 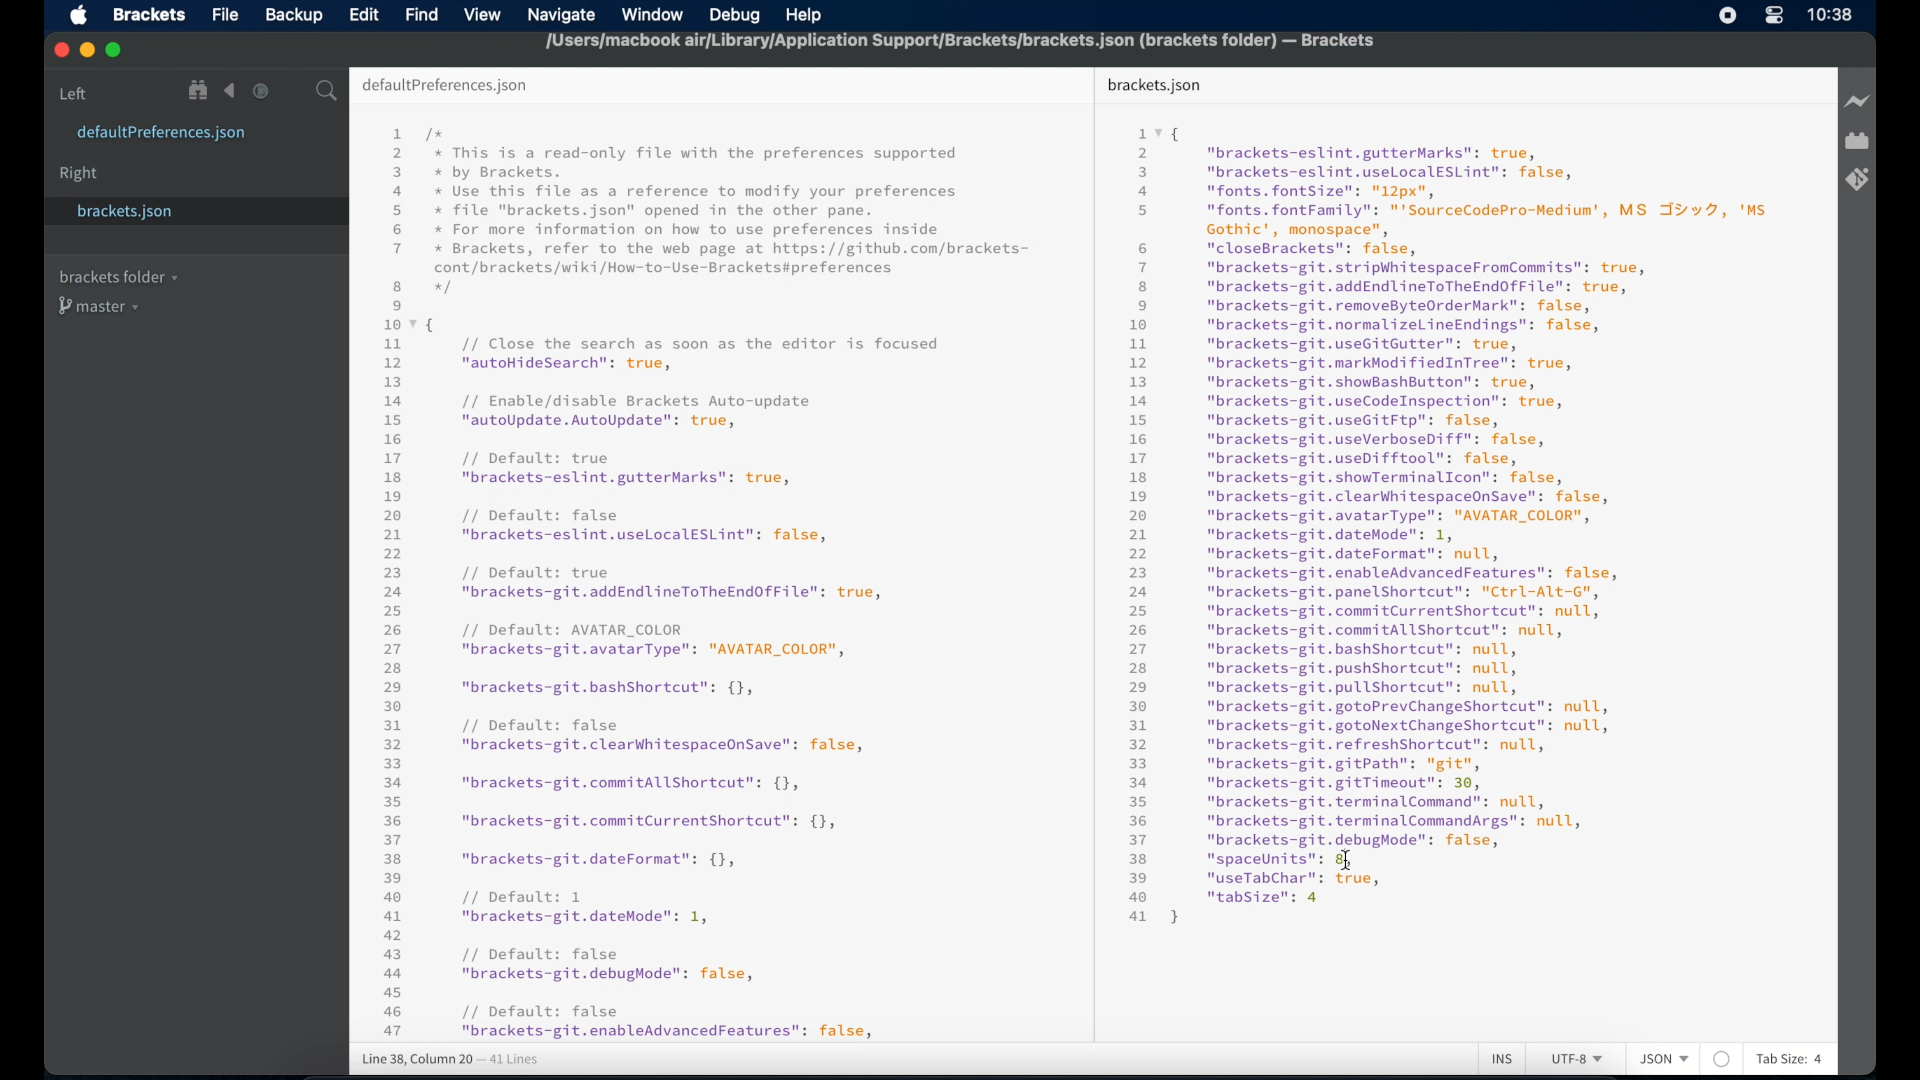 What do you see at coordinates (1830, 14) in the screenshot?
I see `time` at bounding box center [1830, 14].